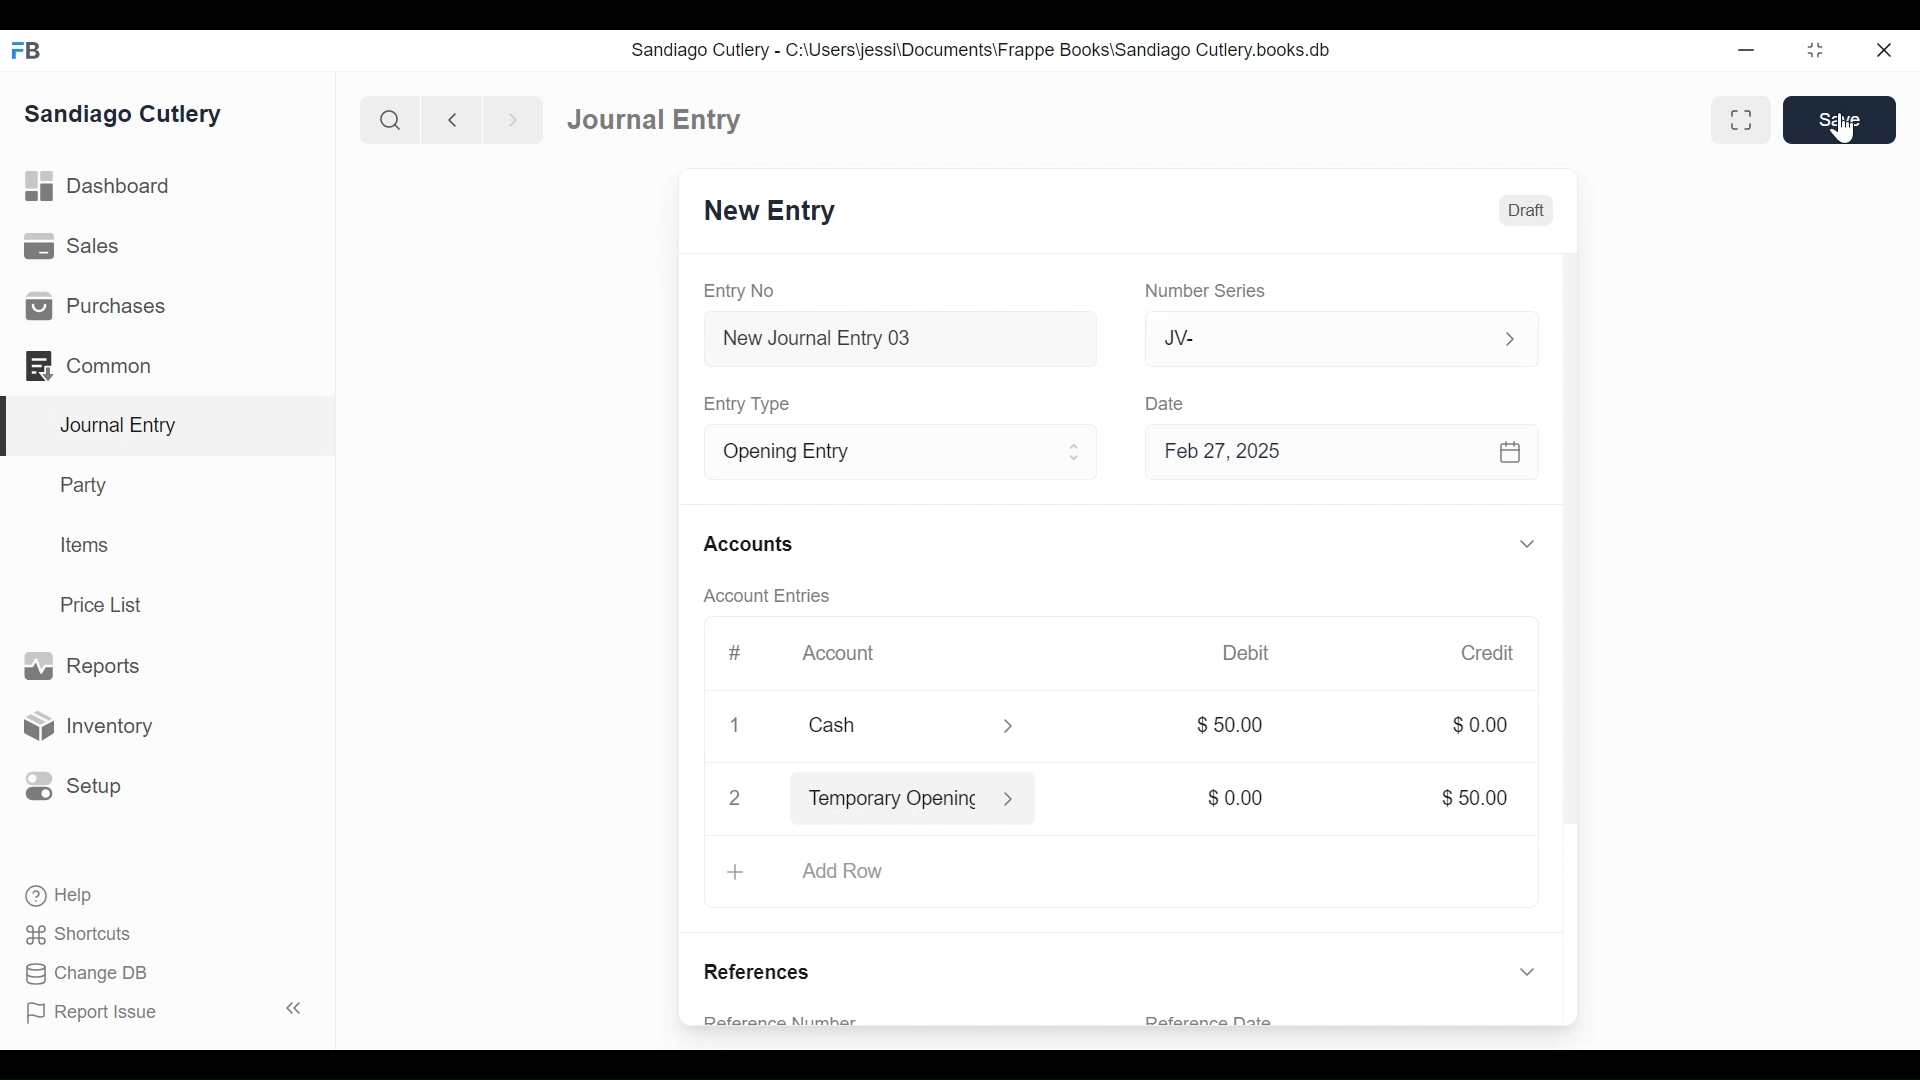  Describe the element at coordinates (895, 339) in the screenshot. I see `New Journal Entry 03` at that location.